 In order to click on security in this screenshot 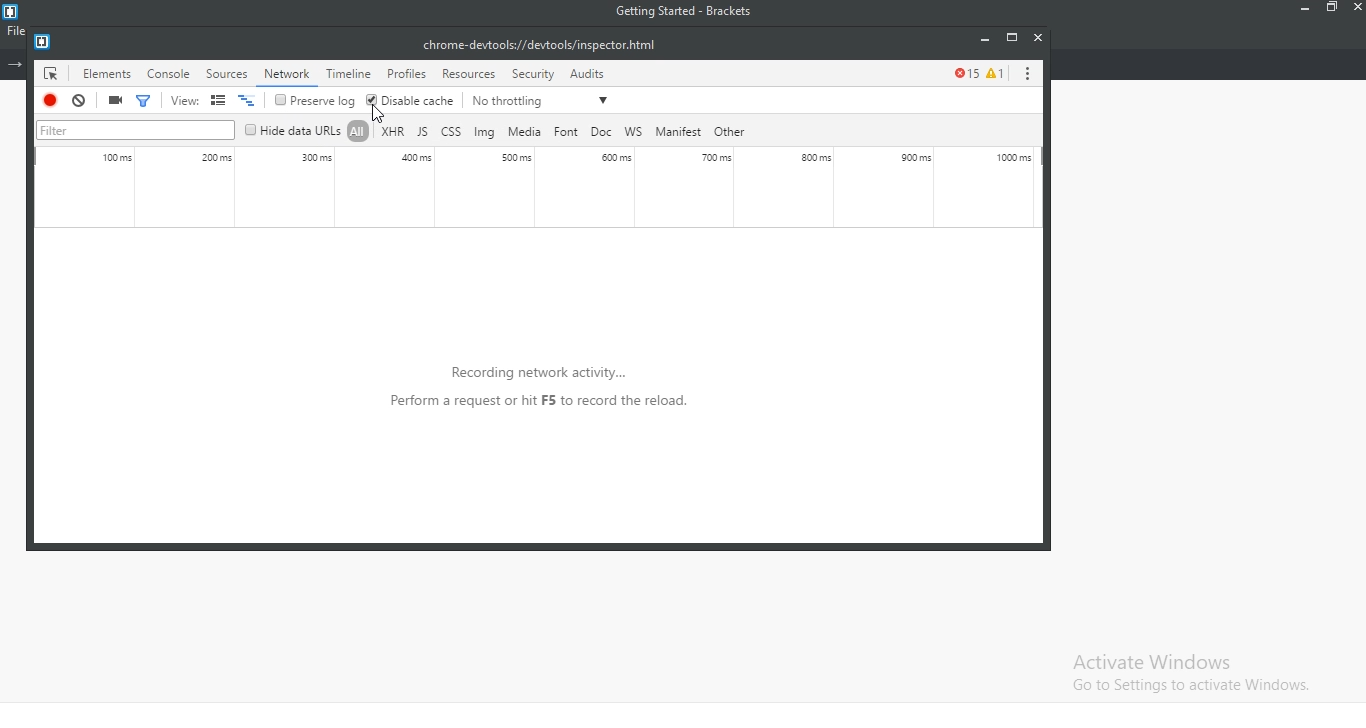, I will do `click(531, 75)`.